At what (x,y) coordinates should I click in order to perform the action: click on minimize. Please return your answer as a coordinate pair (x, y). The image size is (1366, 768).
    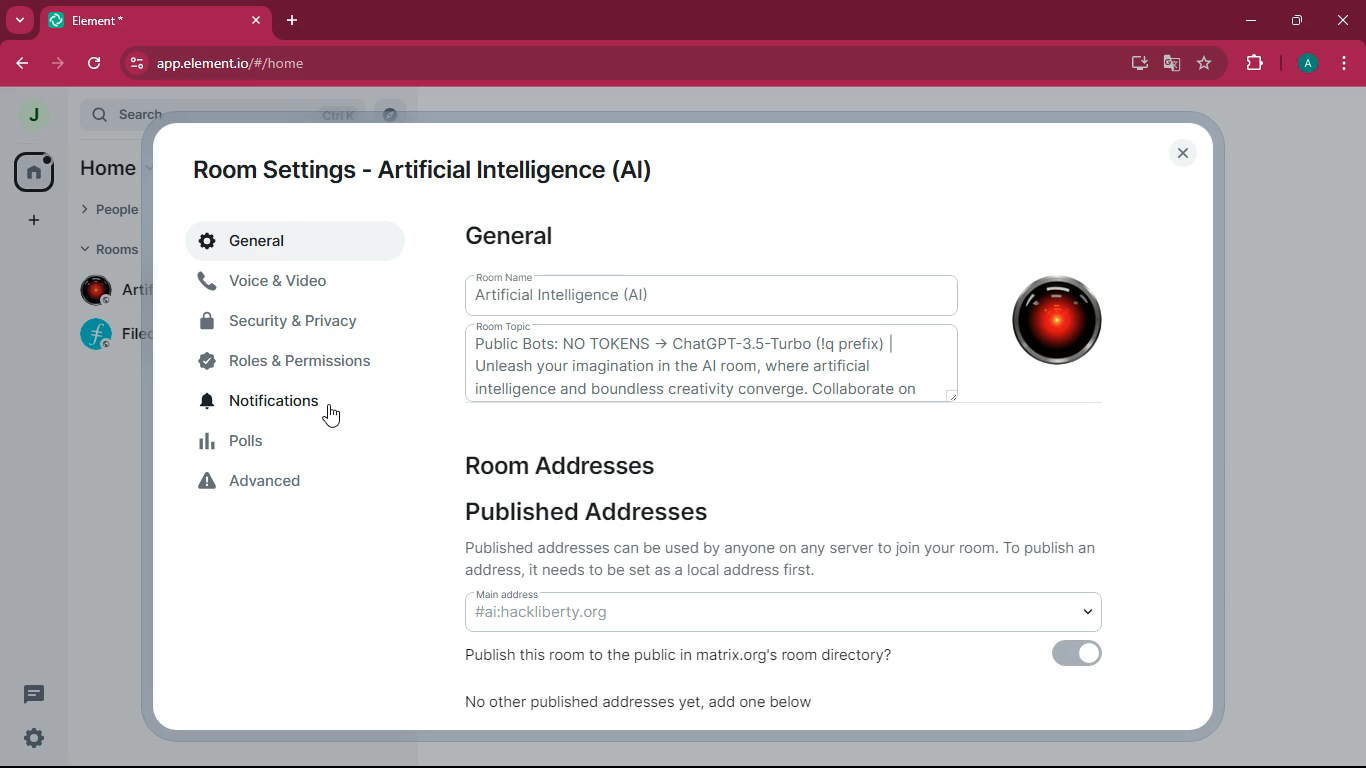
    Looking at the image, I should click on (1253, 20).